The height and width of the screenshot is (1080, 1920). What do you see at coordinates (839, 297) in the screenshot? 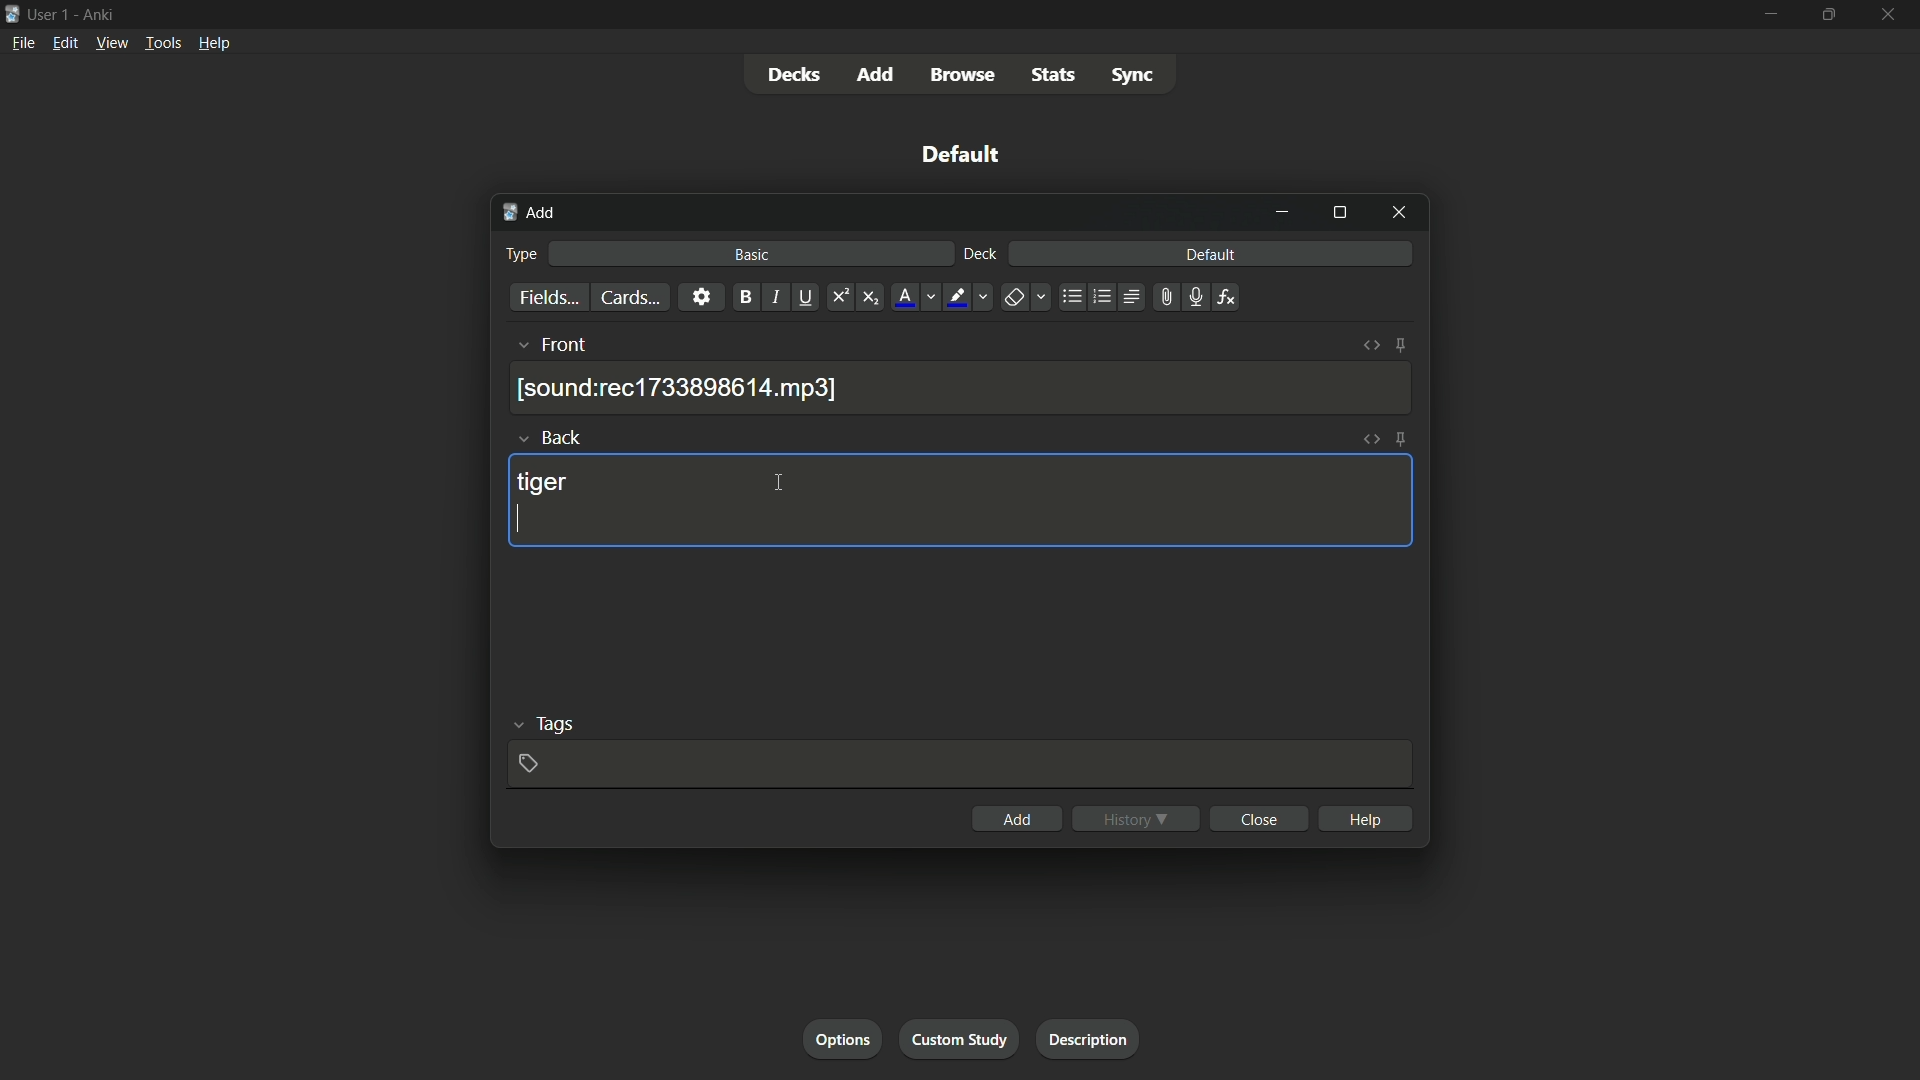
I see `superscript` at bounding box center [839, 297].